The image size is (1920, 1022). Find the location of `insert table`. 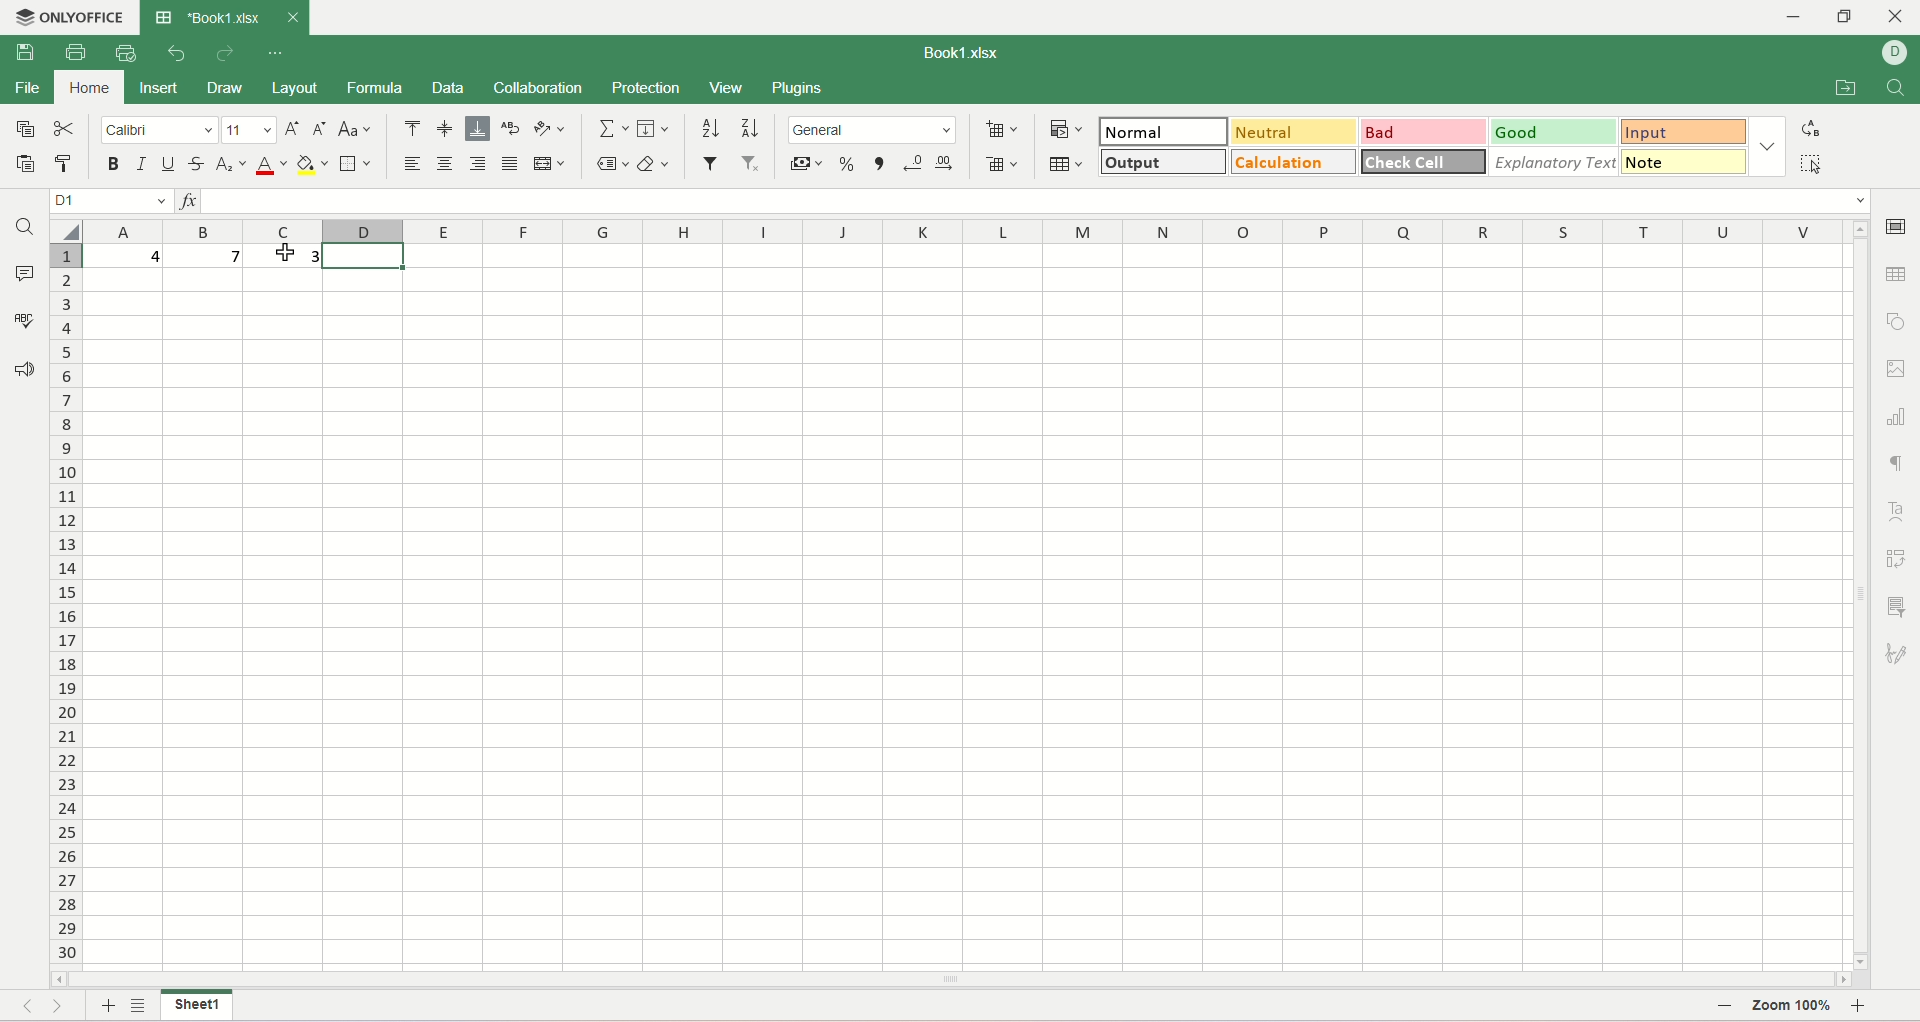

insert table is located at coordinates (1066, 161).